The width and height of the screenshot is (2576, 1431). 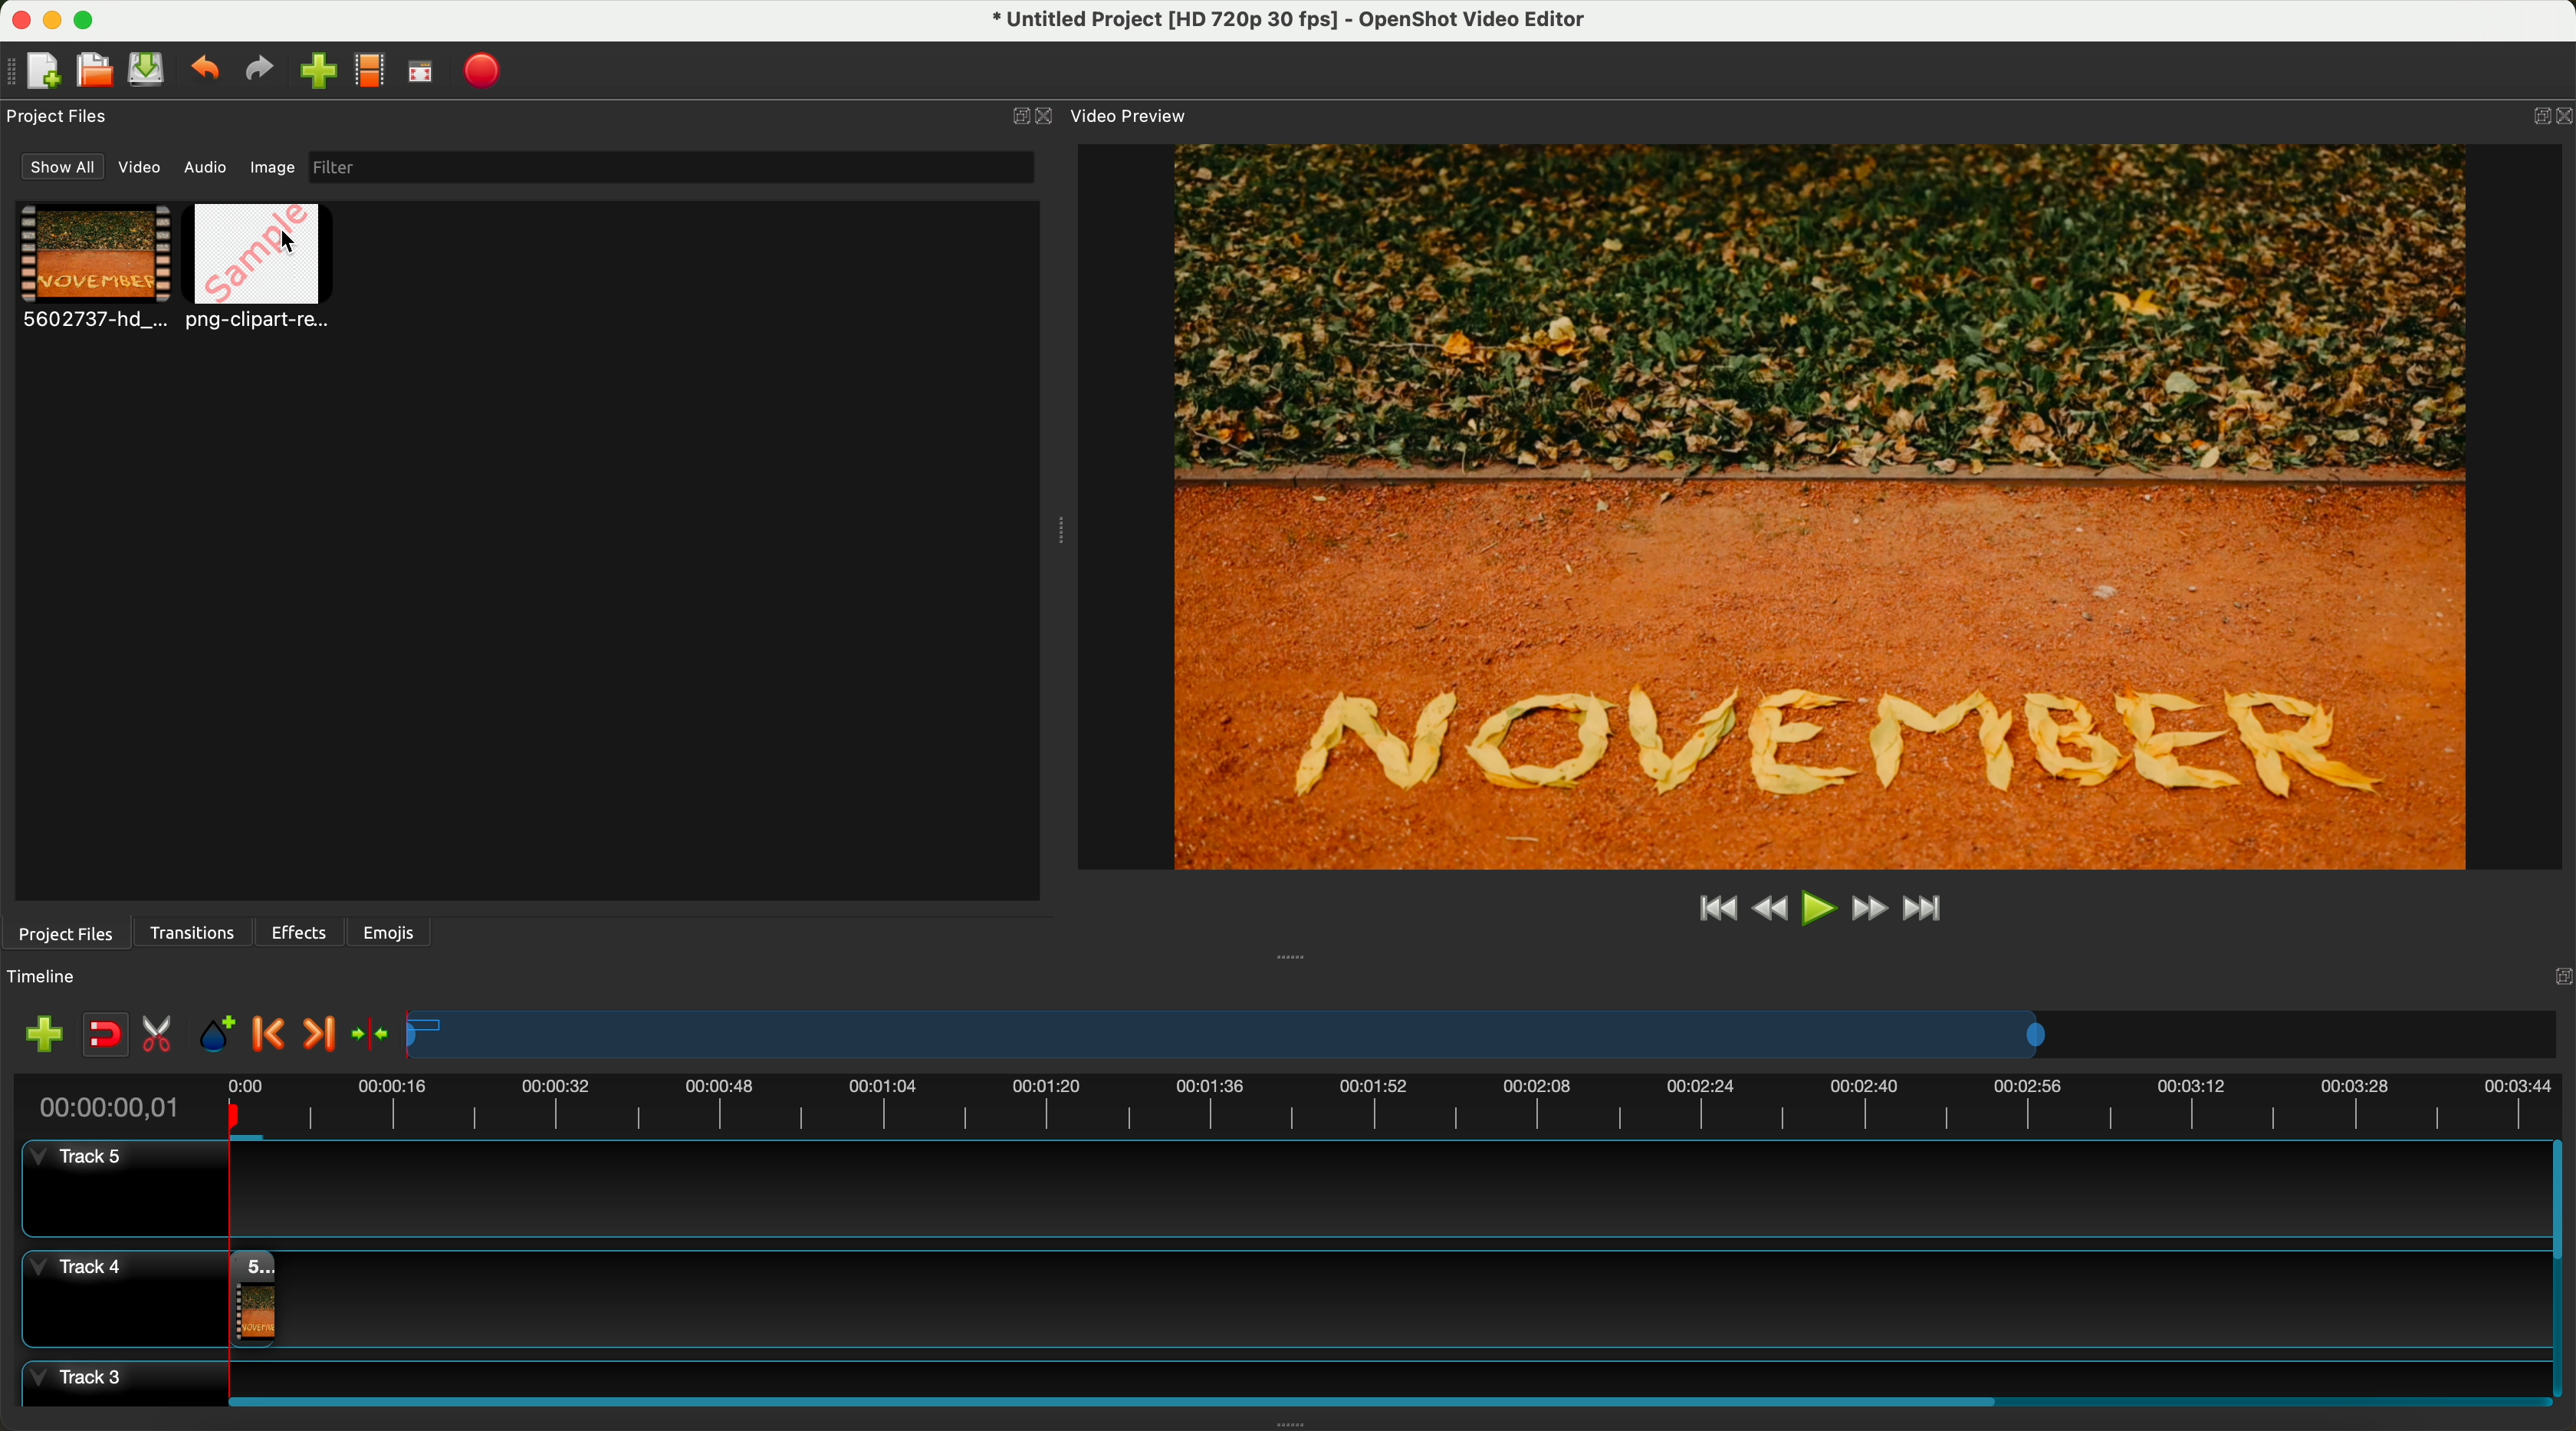 What do you see at coordinates (1768, 911) in the screenshot?
I see `rewind` at bounding box center [1768, 911].